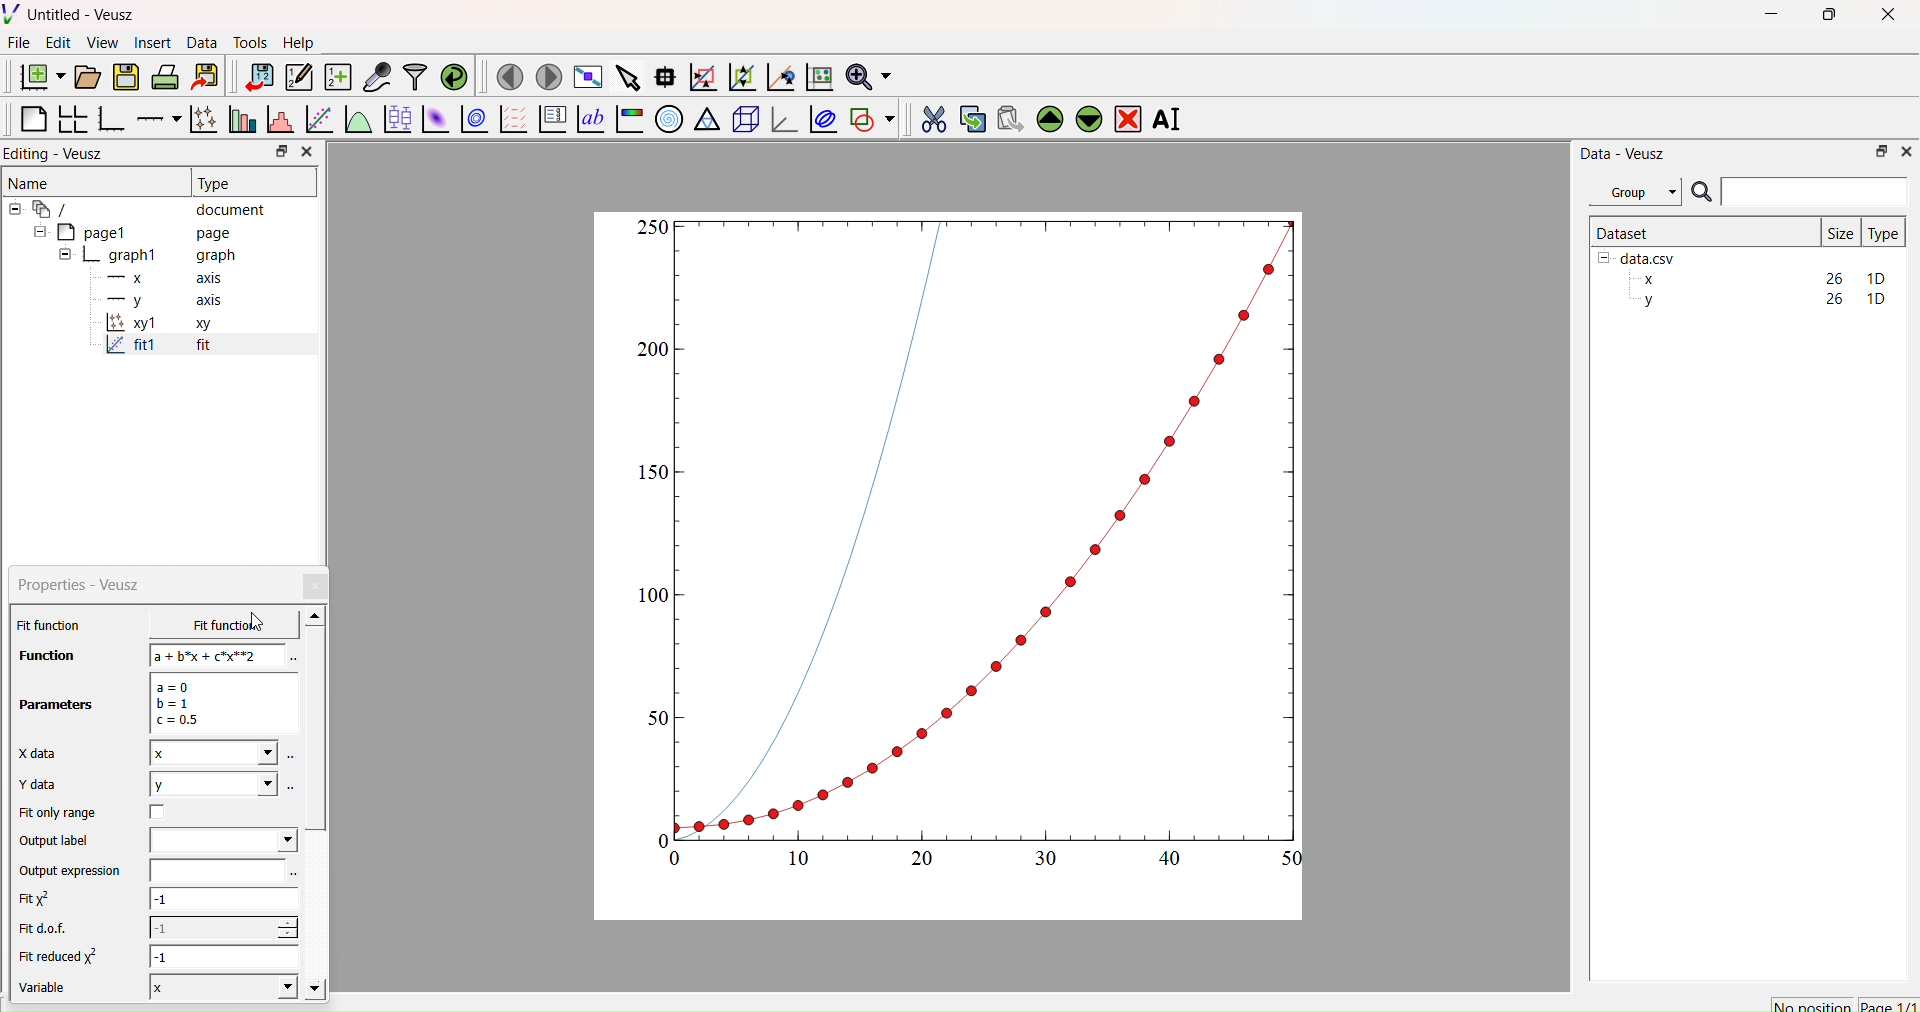  I want to click on Polar Graph, so click(669, 119).